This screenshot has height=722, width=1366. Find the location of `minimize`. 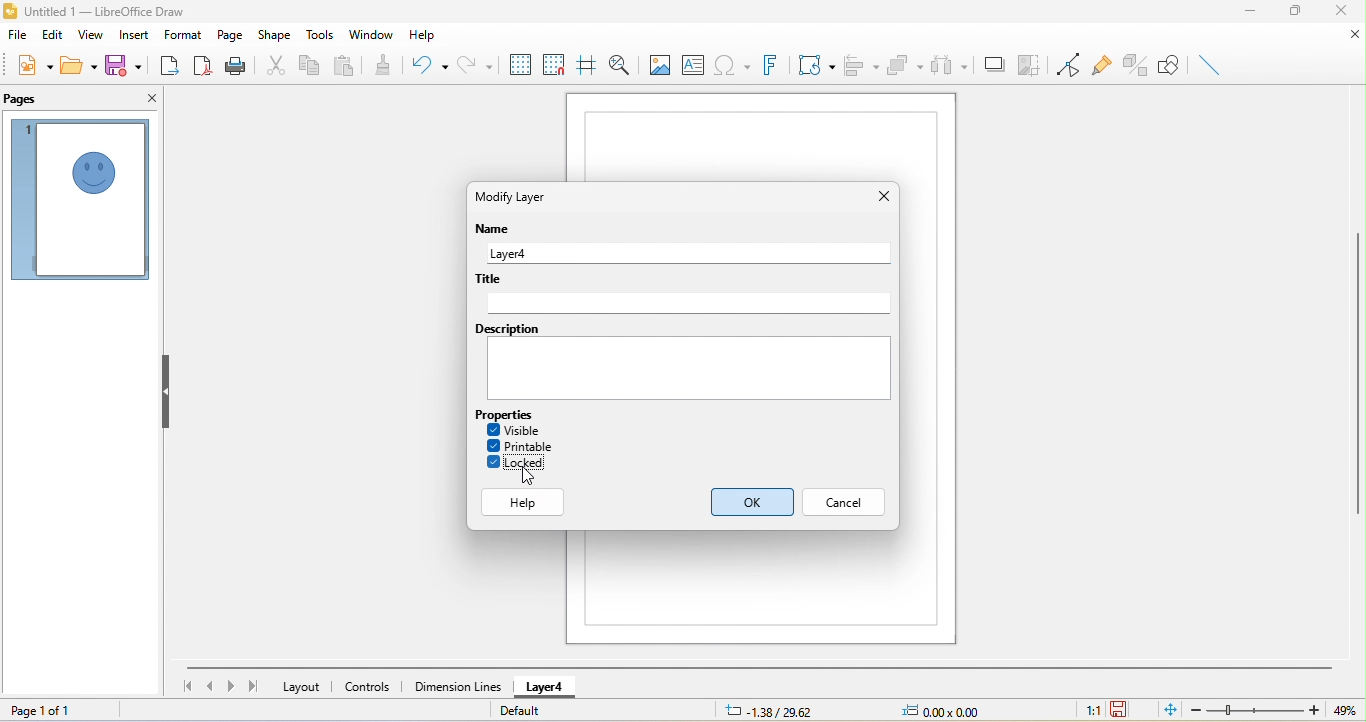

minimize is located at coordinates (1257, 13).